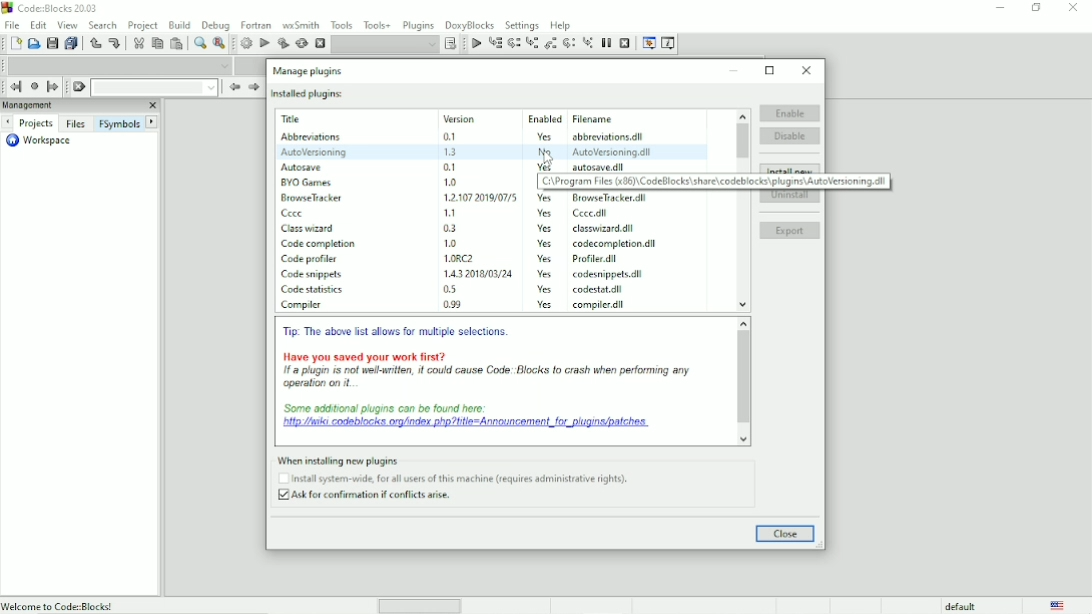 The width and height of the screenshot is (1092, 614). What do you see at coordinates (295, 212) in the screenshot?
I see `plugin` at bounding box center [295, 212].